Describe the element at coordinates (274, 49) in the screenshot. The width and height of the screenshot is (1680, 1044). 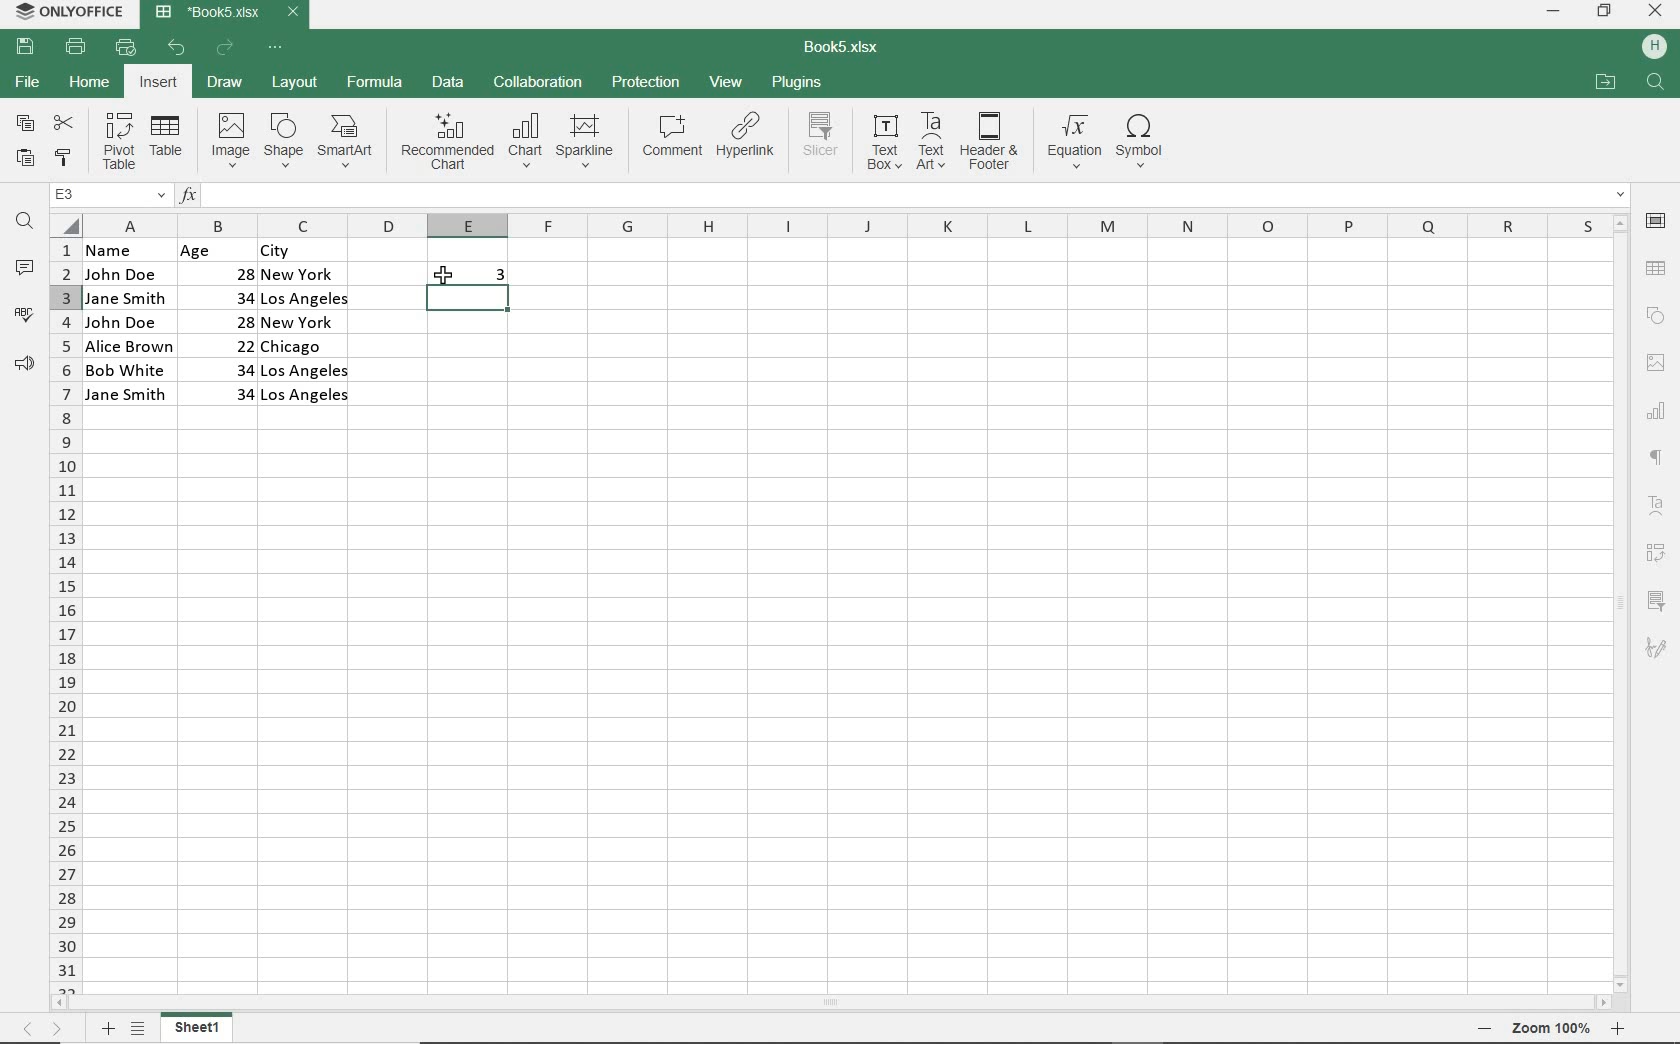
I see `CUSTOMIZE QUICK ACCESS TOOLBAR` at that location.